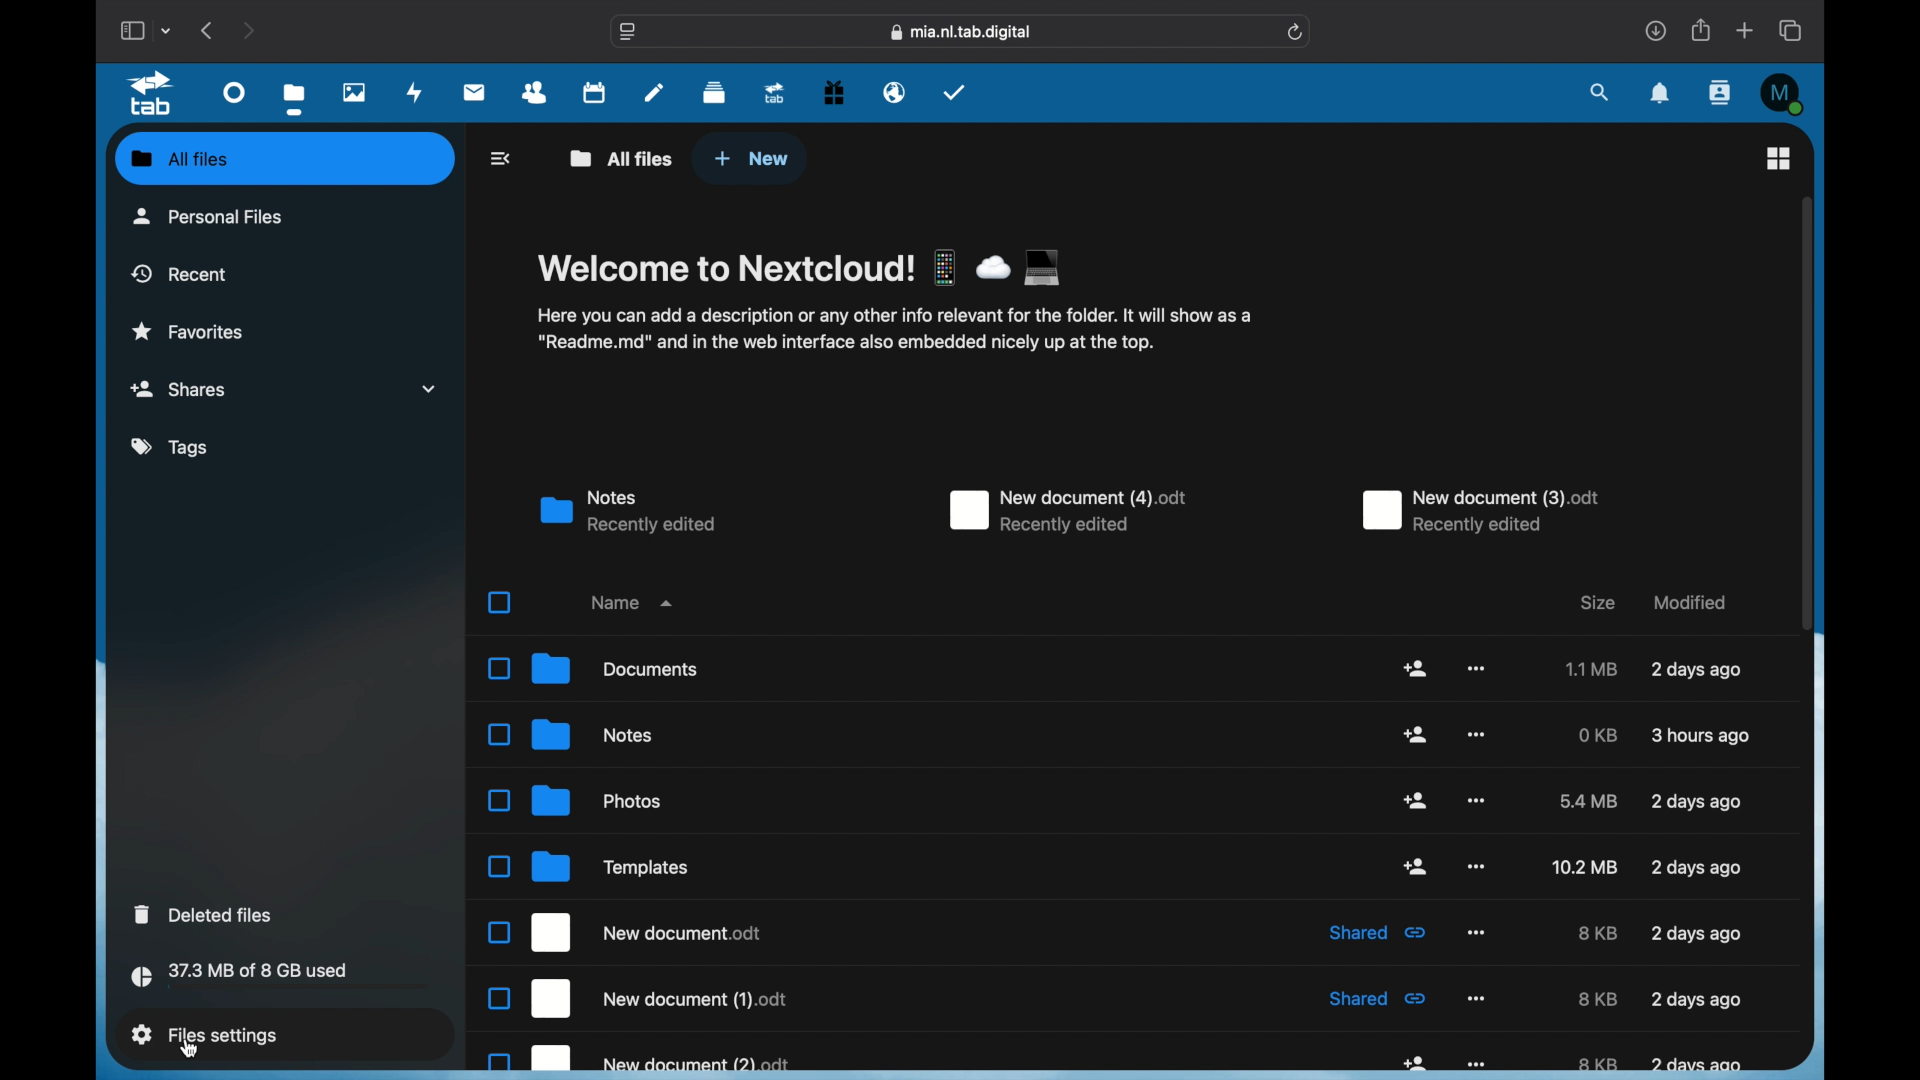 Image resolution: width=1920 pixels, height=1080 pixels. I want to click on deleted files, so click(205, 913).